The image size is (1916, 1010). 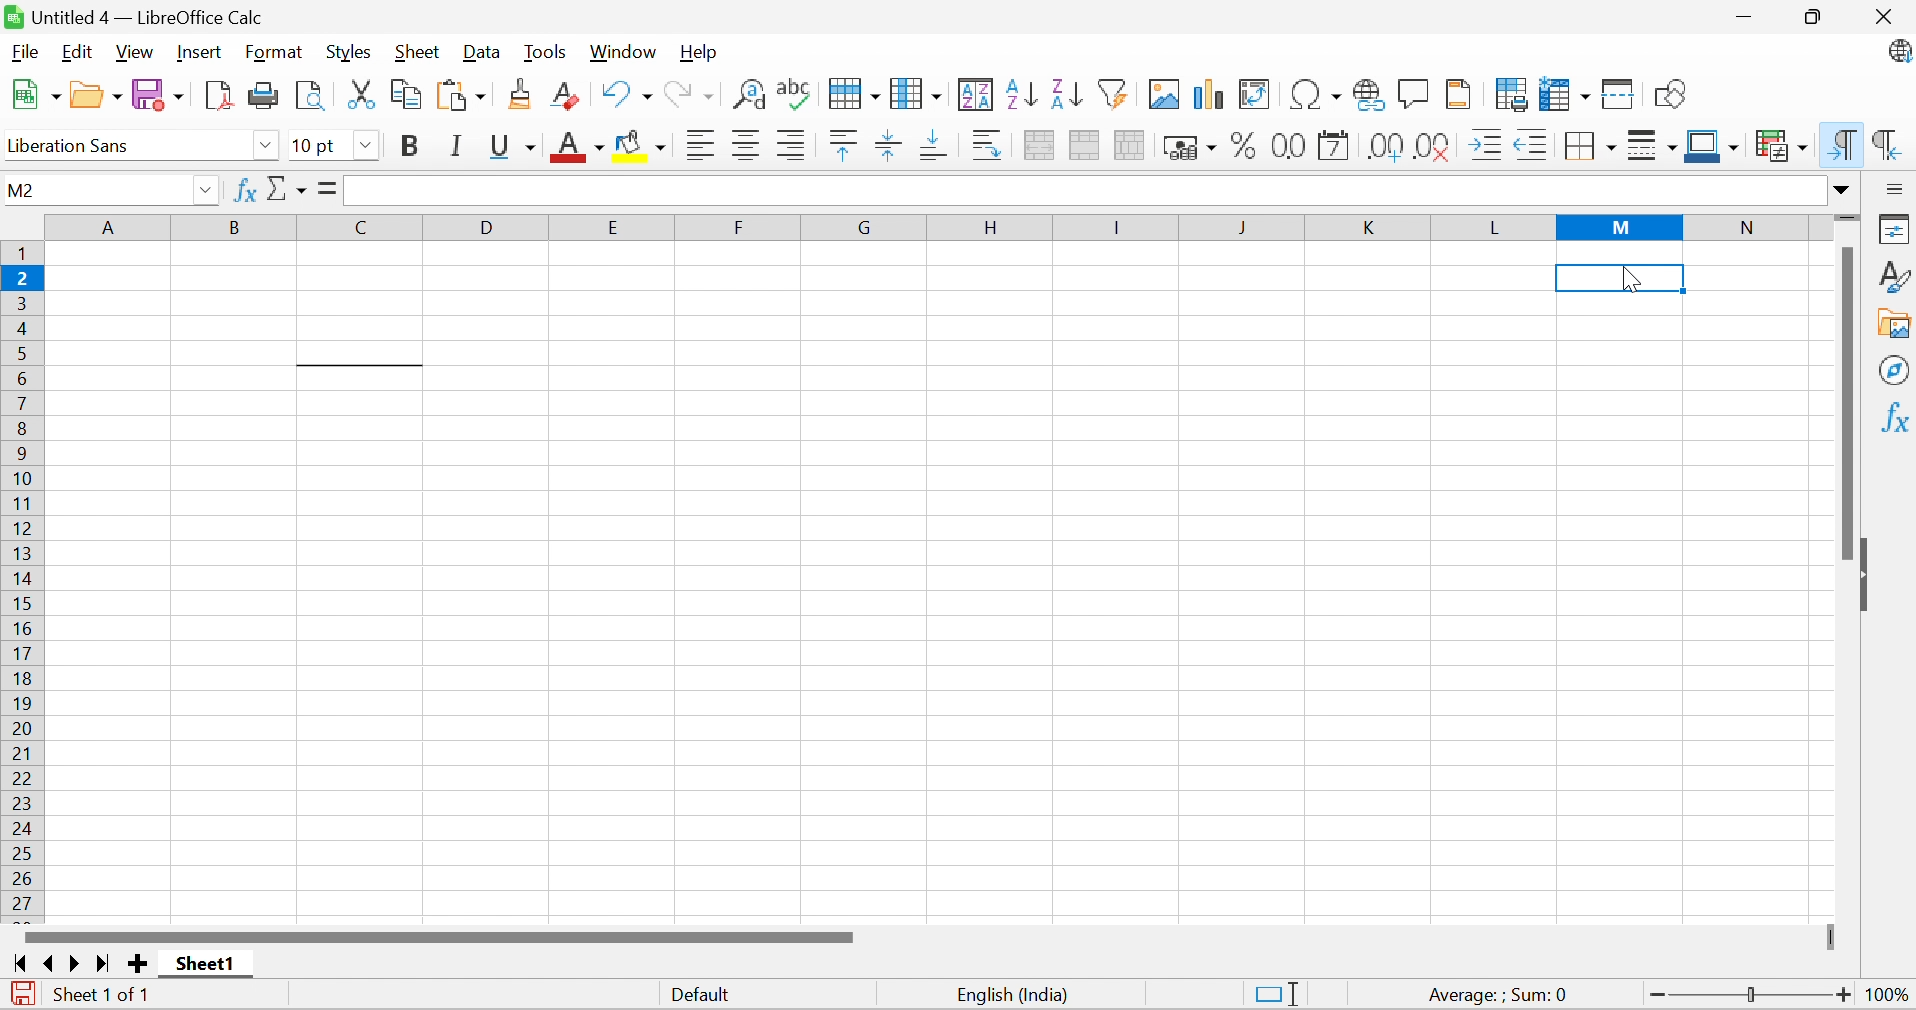 I want to click on Font color, so click(x=580, y=149).